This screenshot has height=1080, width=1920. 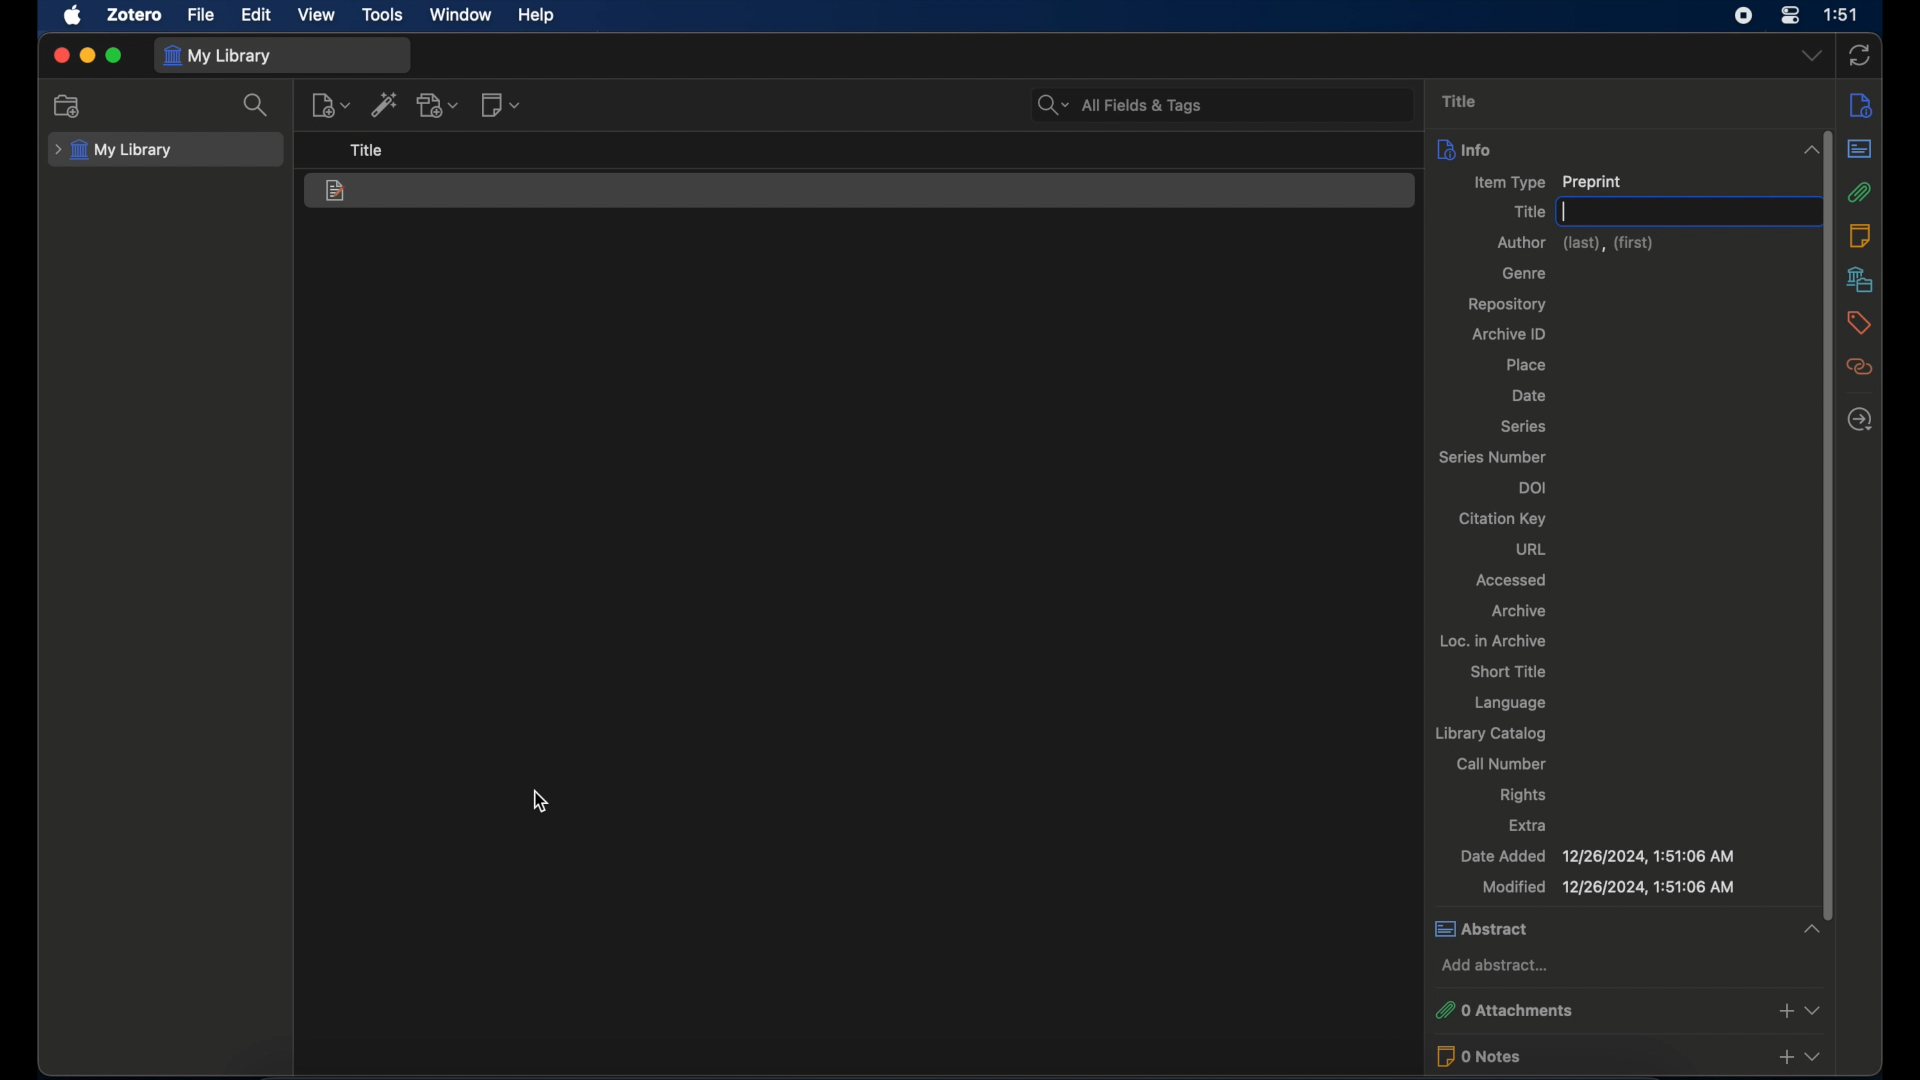 What do you see at coordinates (1628, 148) in the screenshot?
I see `info` at bounding box center [1628, 148].